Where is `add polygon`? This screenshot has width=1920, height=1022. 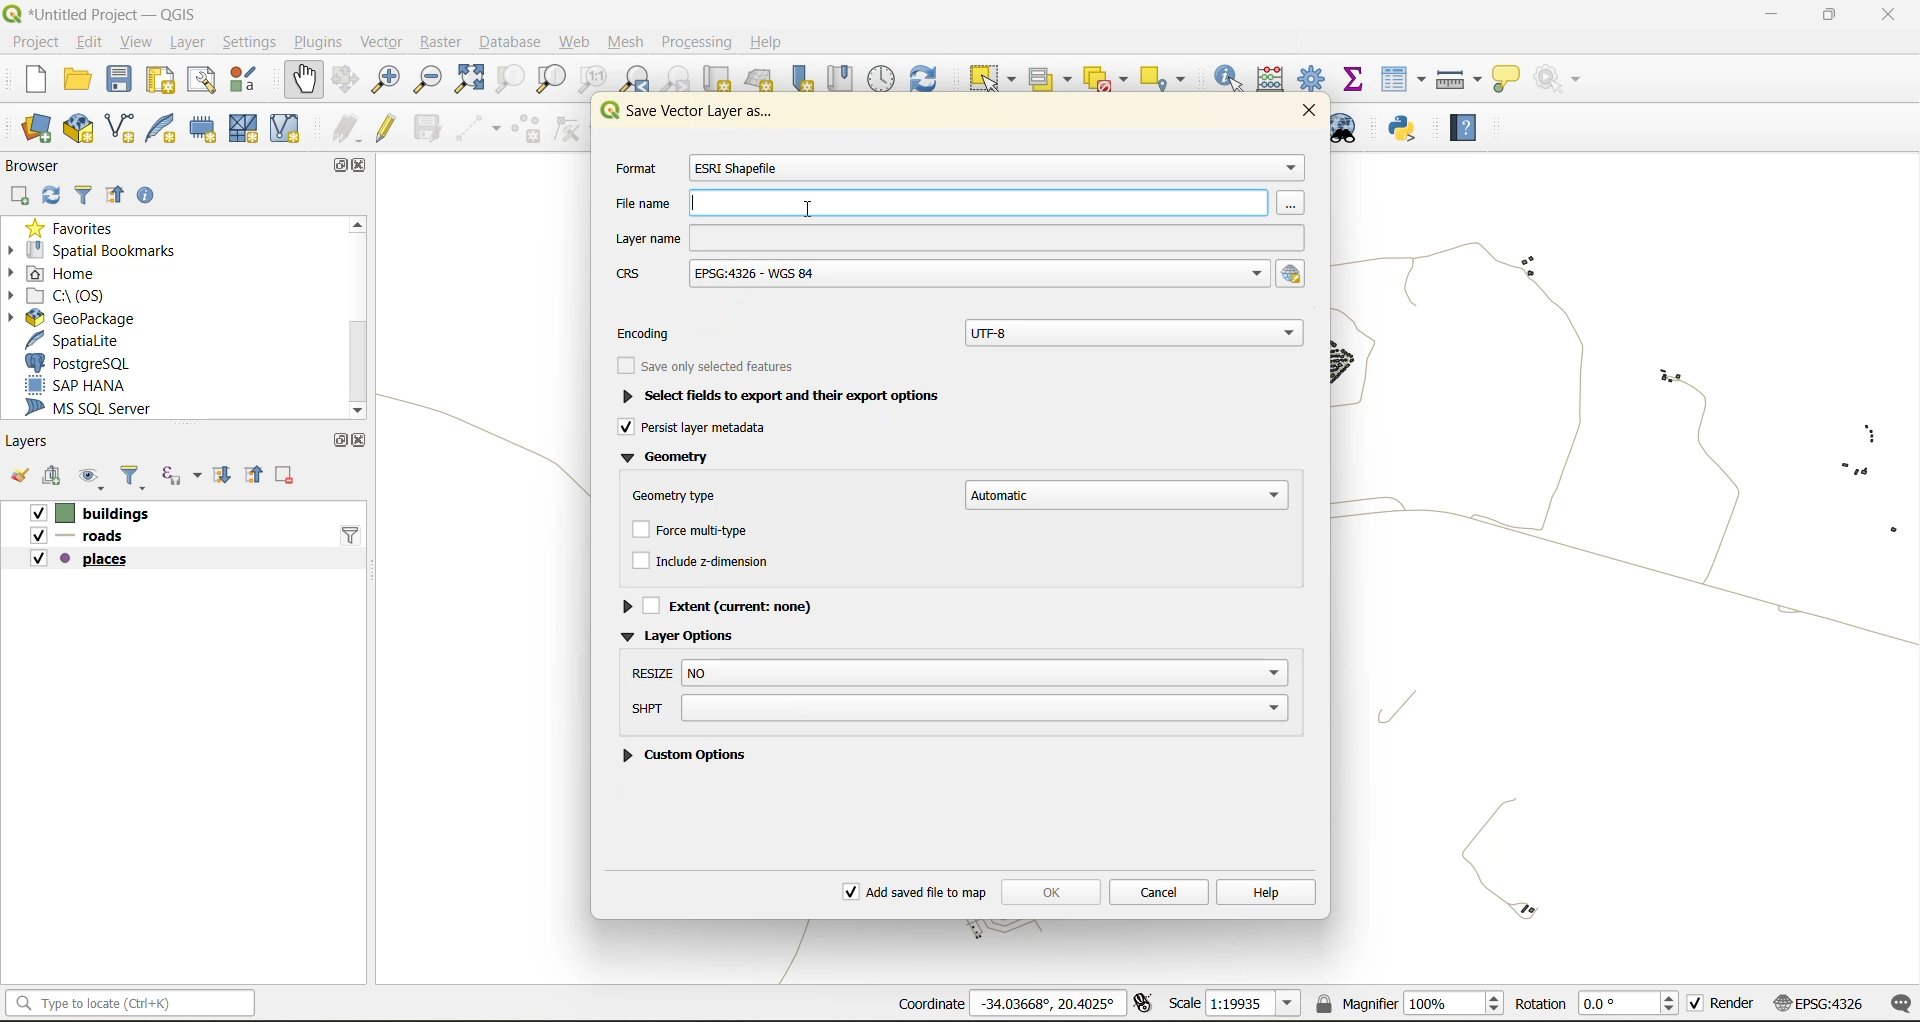 add polygon is located at coordinates (528, 129).